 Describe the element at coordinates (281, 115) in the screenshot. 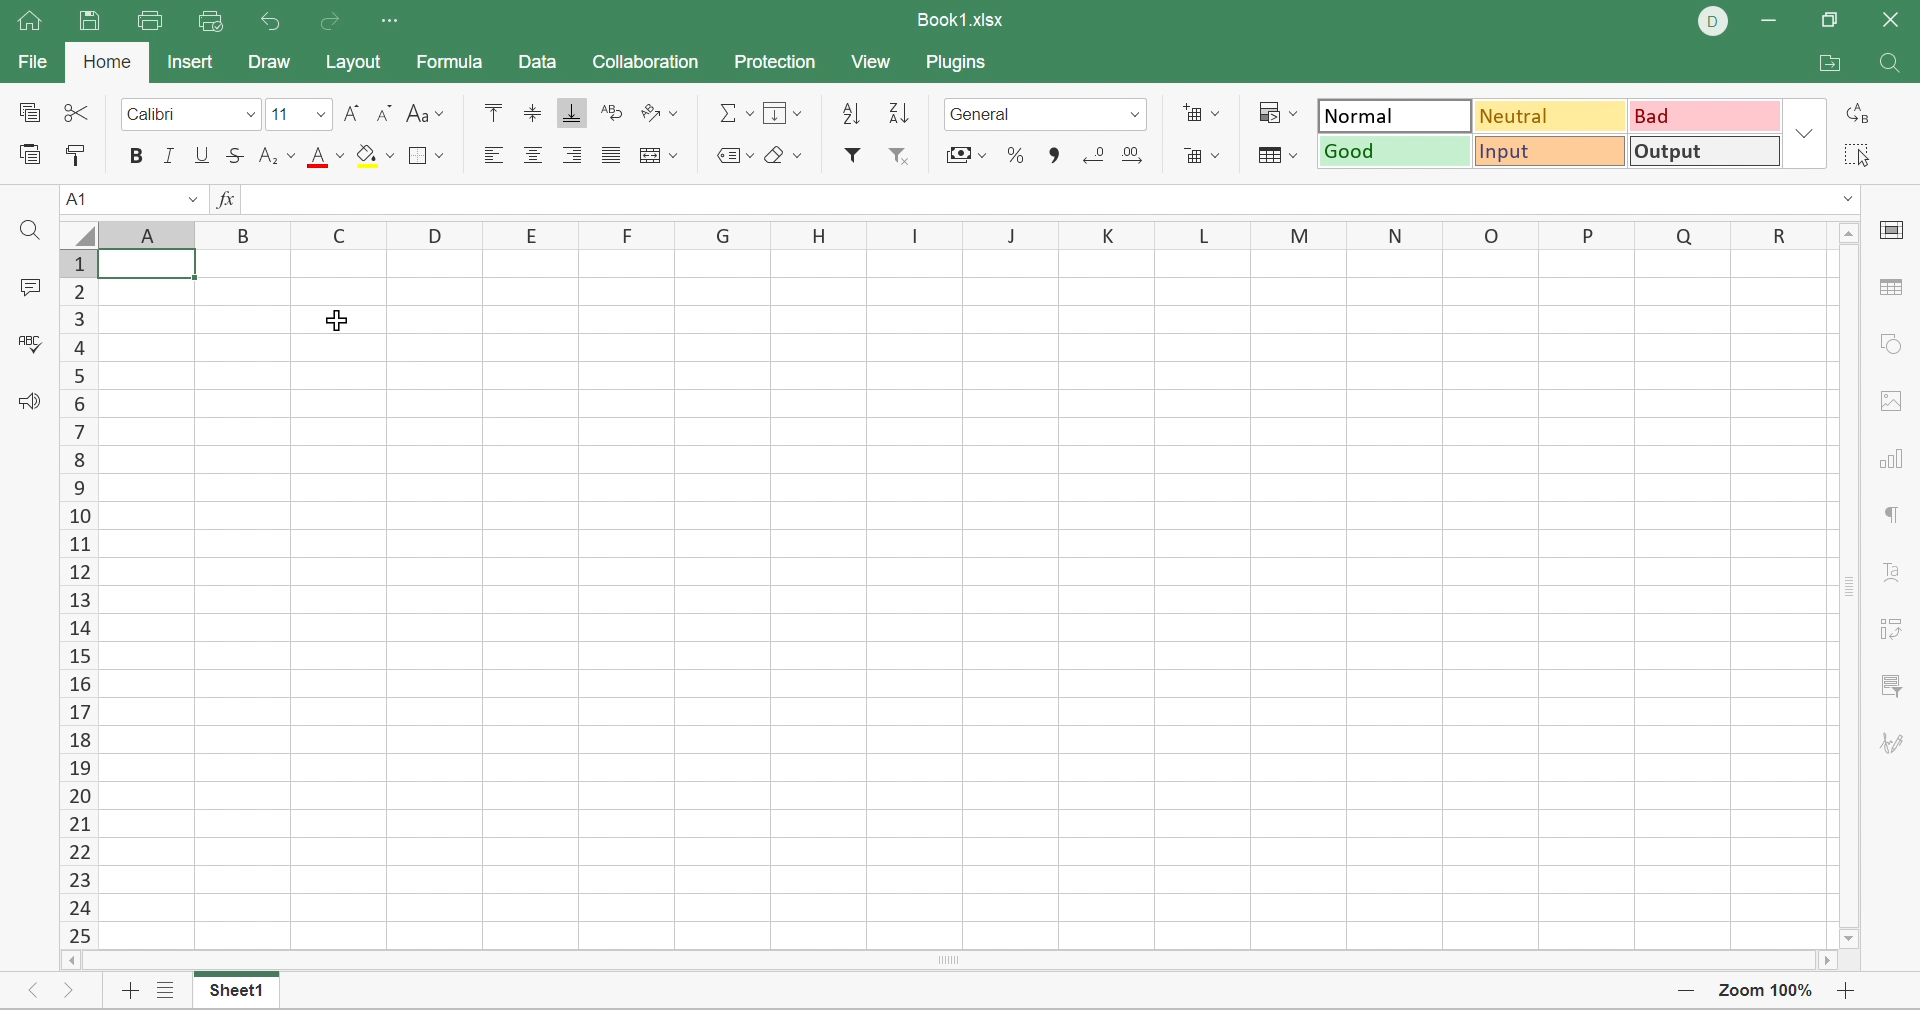

I see `Font size` at that location.